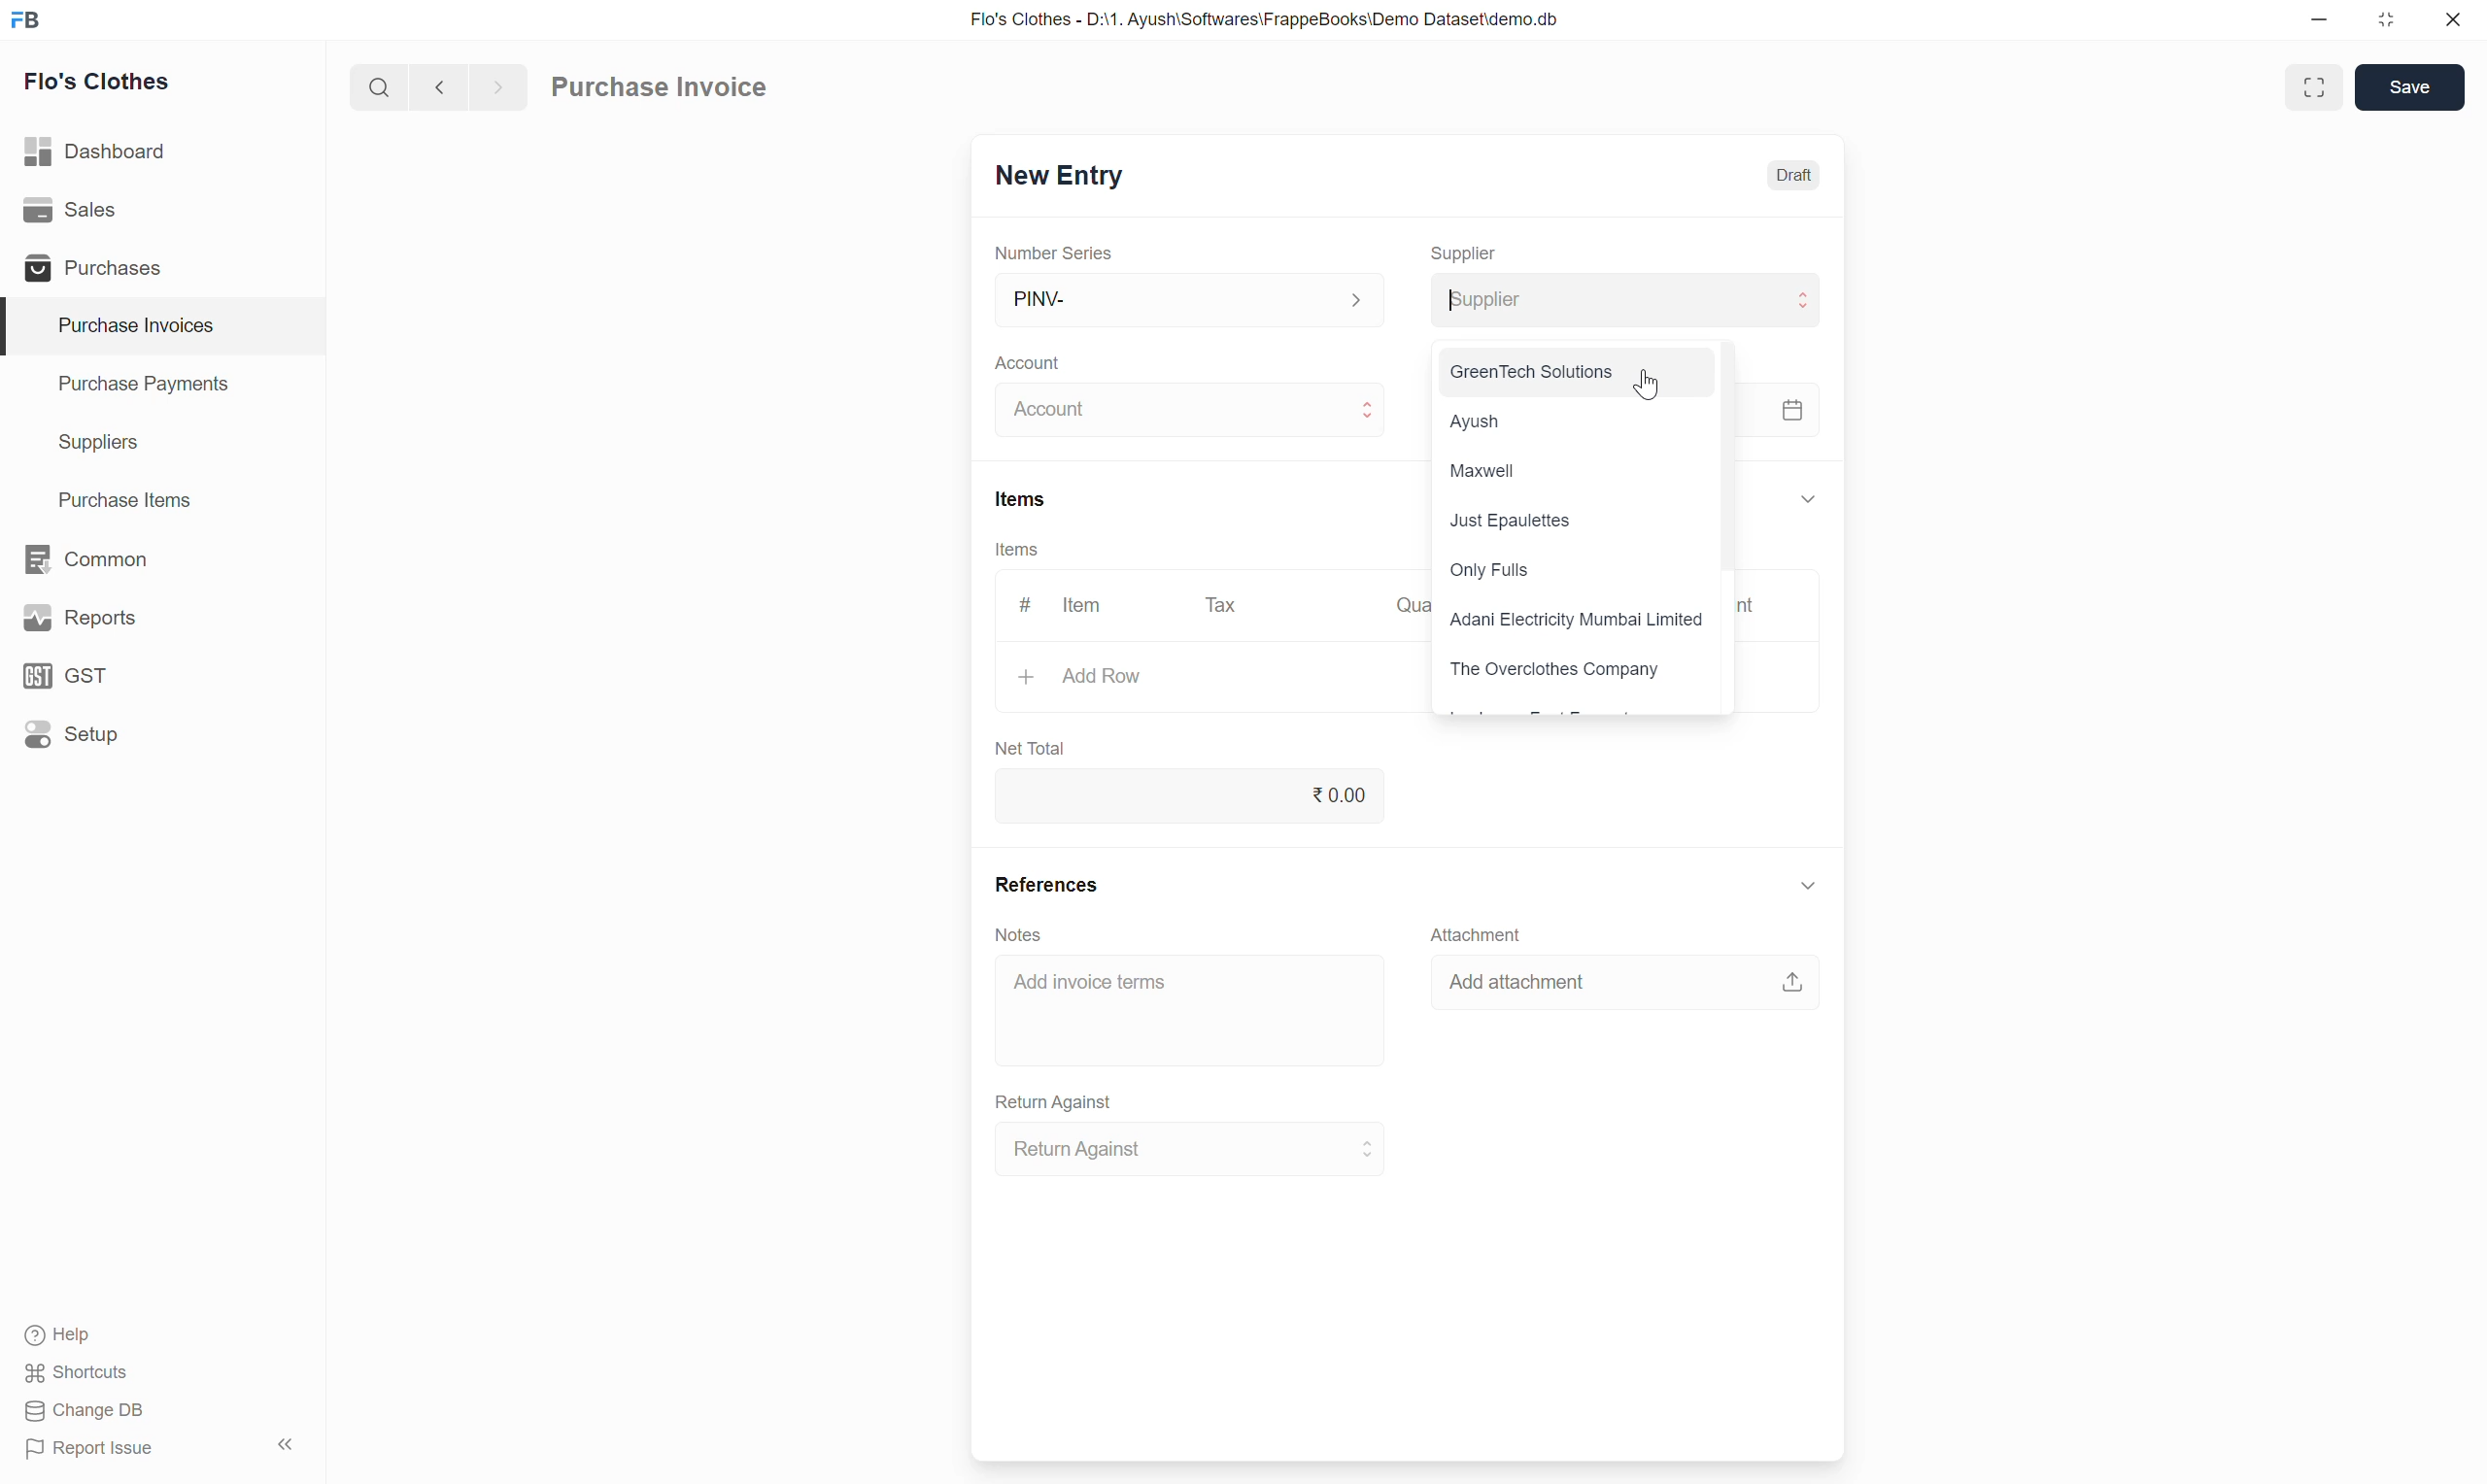 Image resolution: width=2487 pixels, height=1484 pixels. I want to click on Minimize, so click(2319, 20).